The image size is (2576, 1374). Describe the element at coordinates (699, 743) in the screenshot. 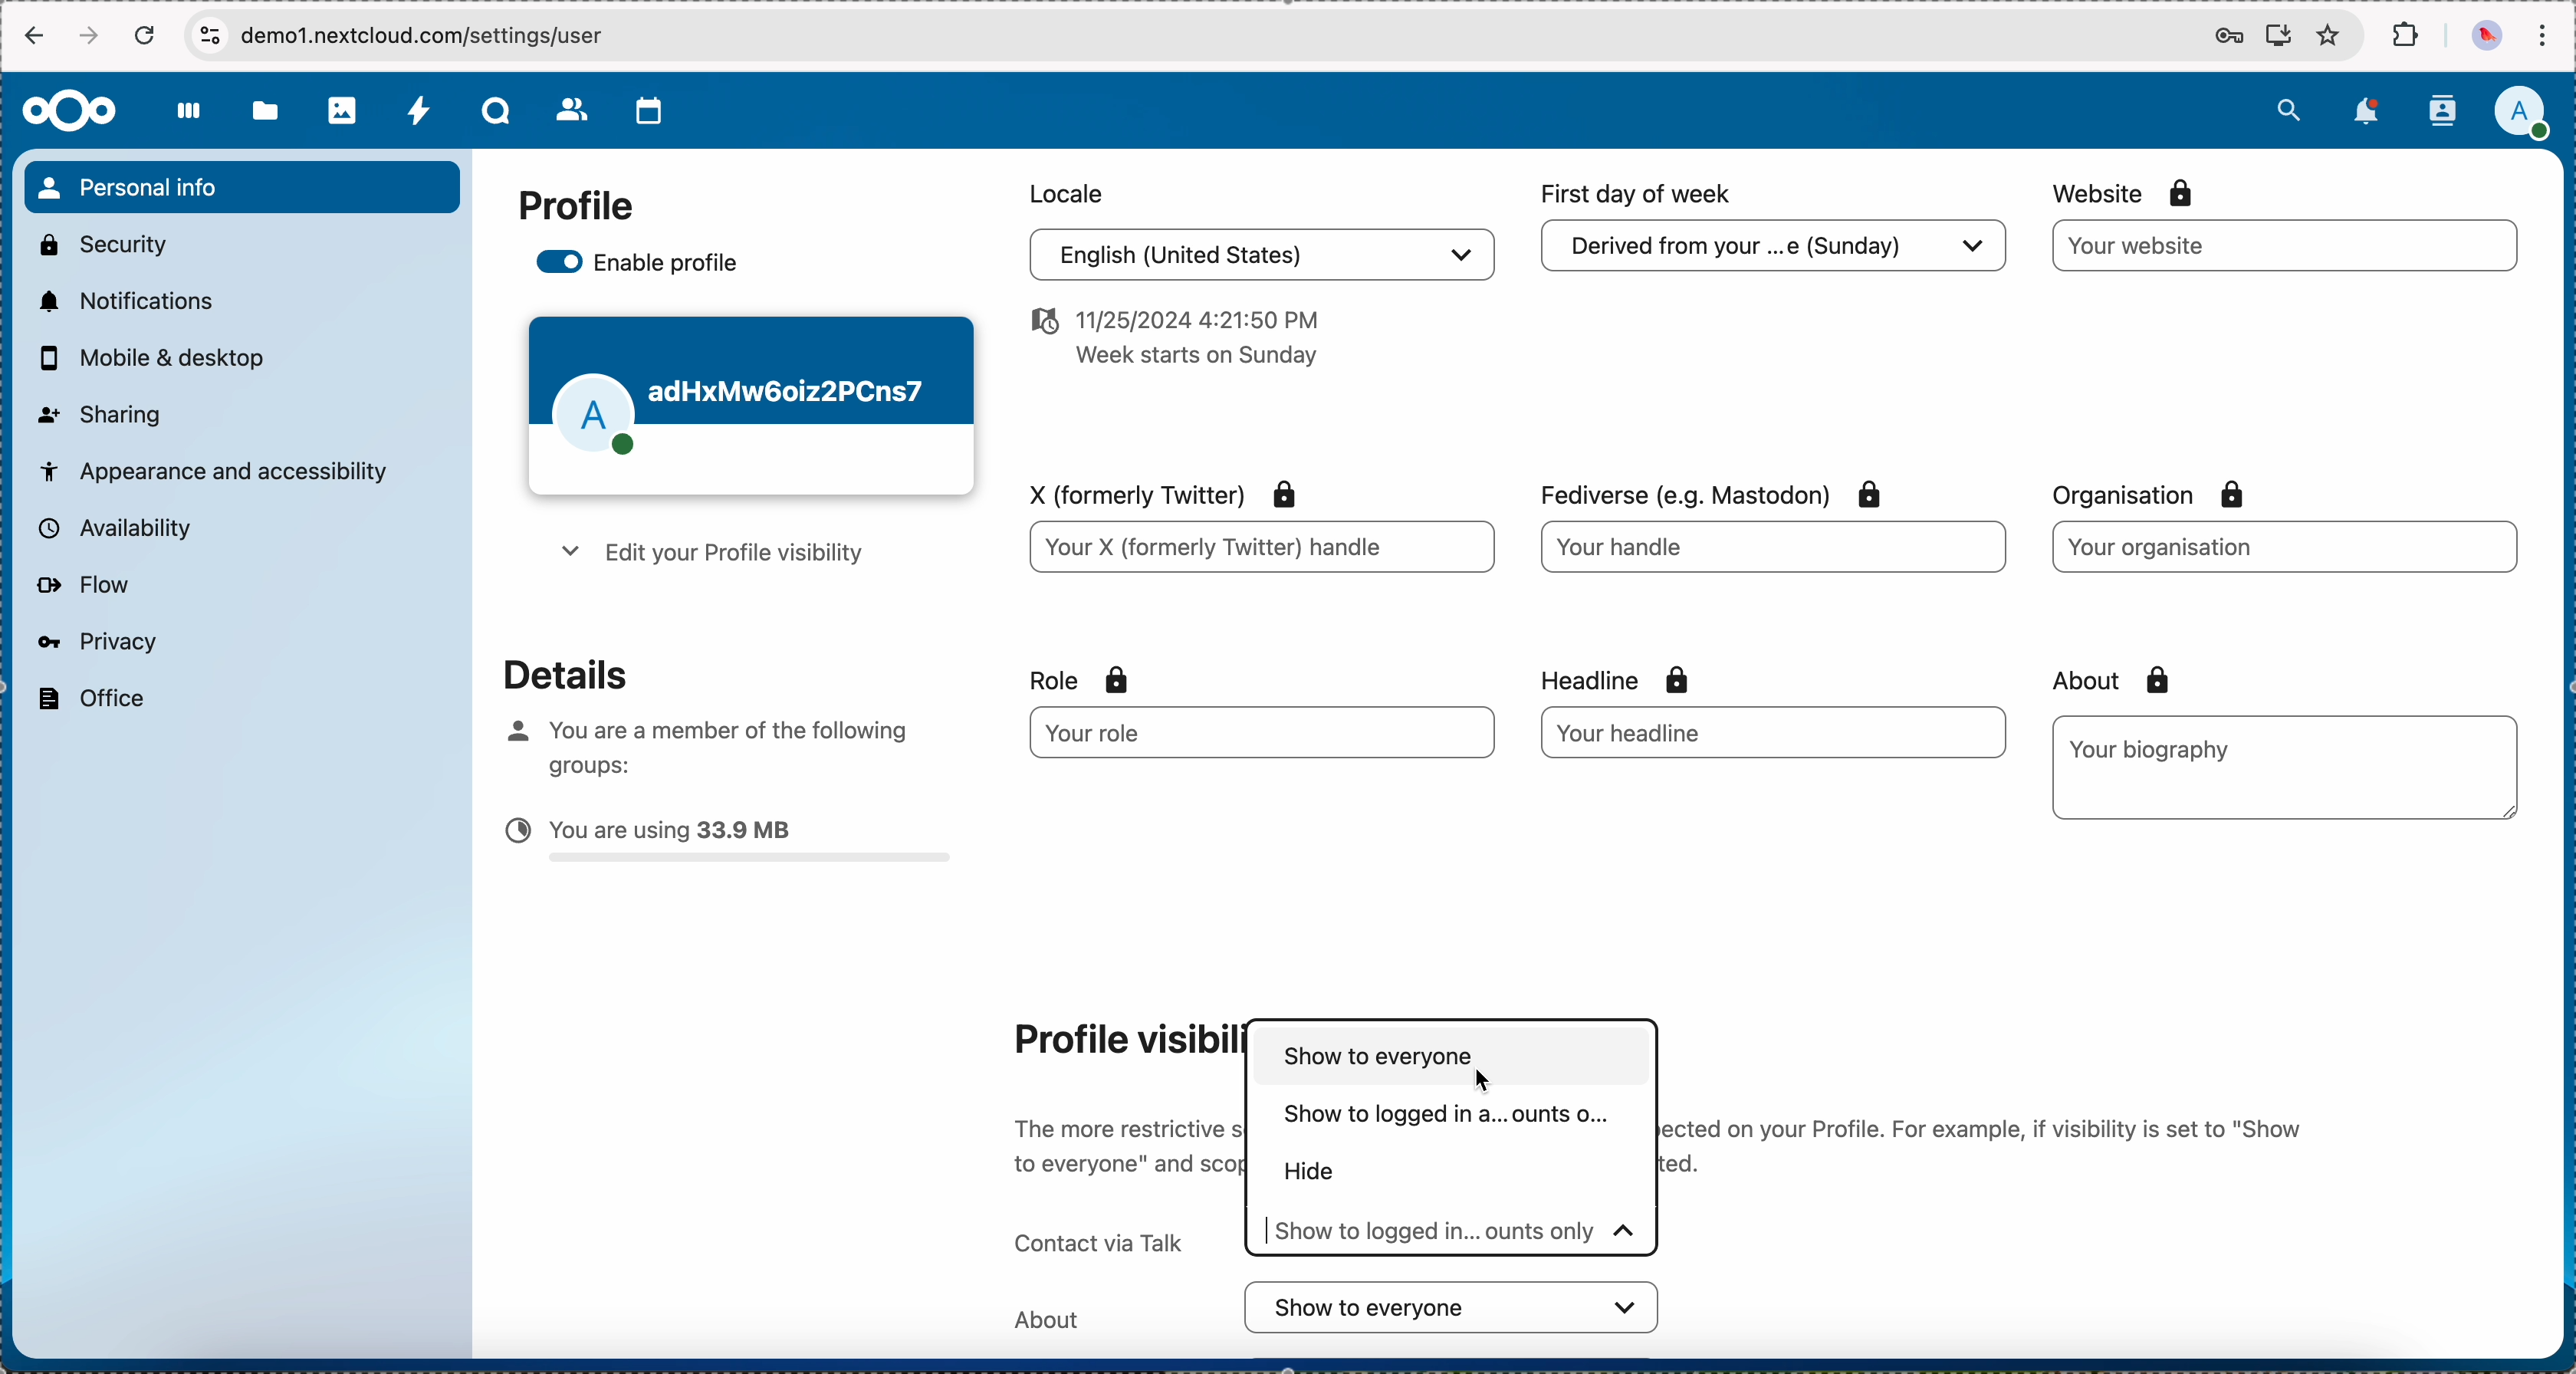

I see `you are member of the following groups` at that location.